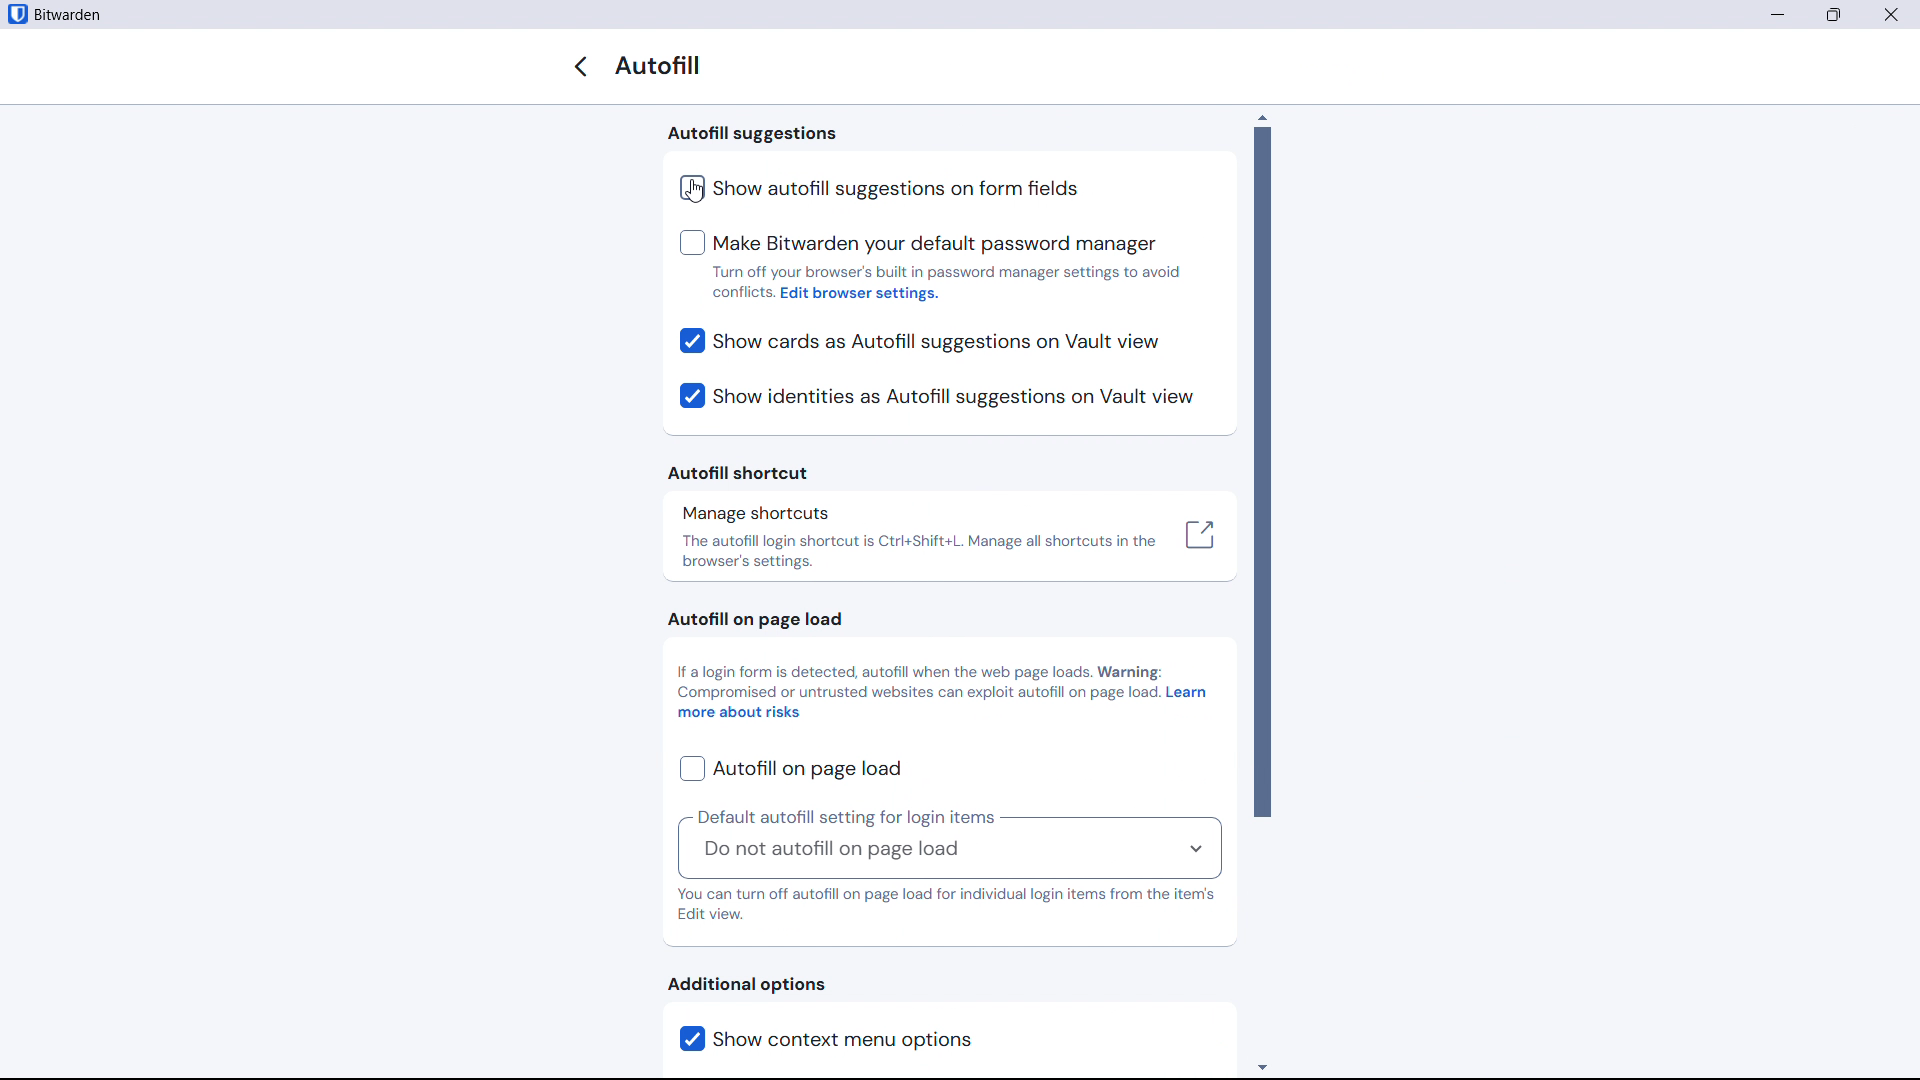  What do you see at coordinates (874, 1039) in the screenshot?
I see `Show context menu options ` at bounding box center [874, 1039].